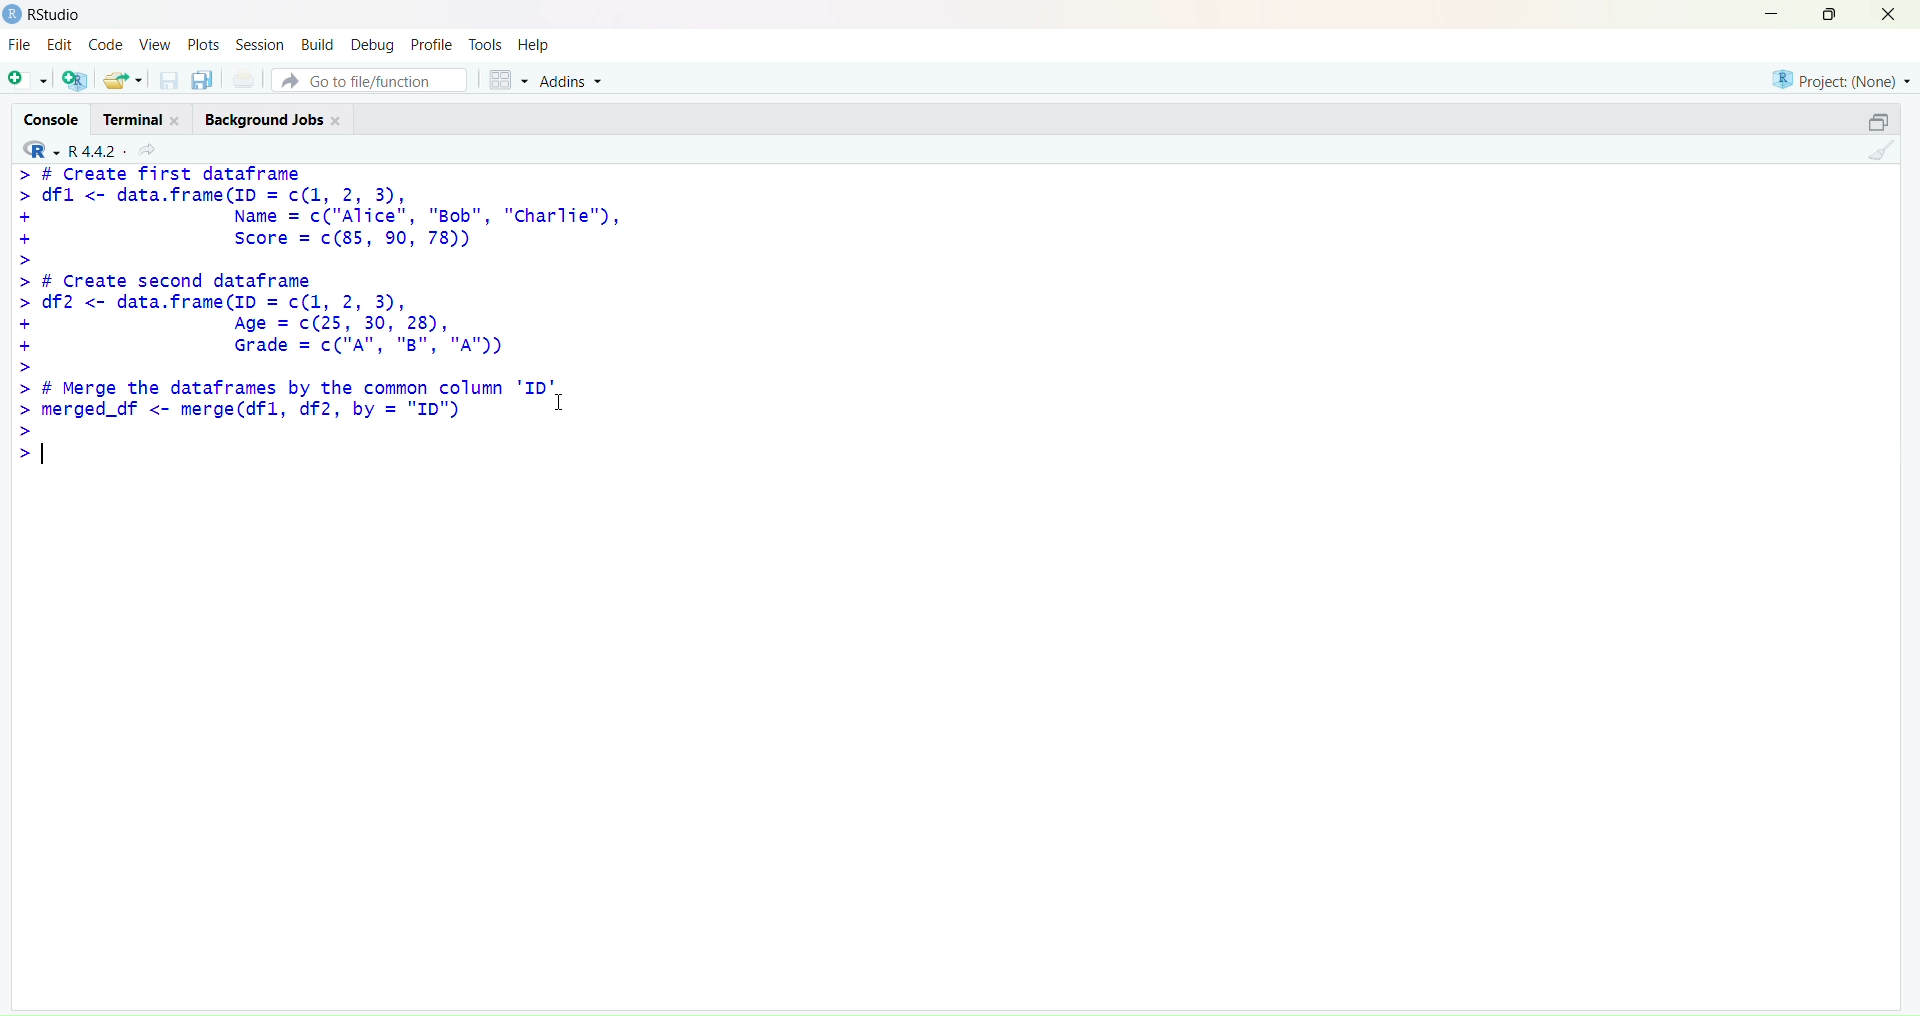 The height and width of the screenshot is (1016, 1920). I want to click on share current directory, so click(147, 151).